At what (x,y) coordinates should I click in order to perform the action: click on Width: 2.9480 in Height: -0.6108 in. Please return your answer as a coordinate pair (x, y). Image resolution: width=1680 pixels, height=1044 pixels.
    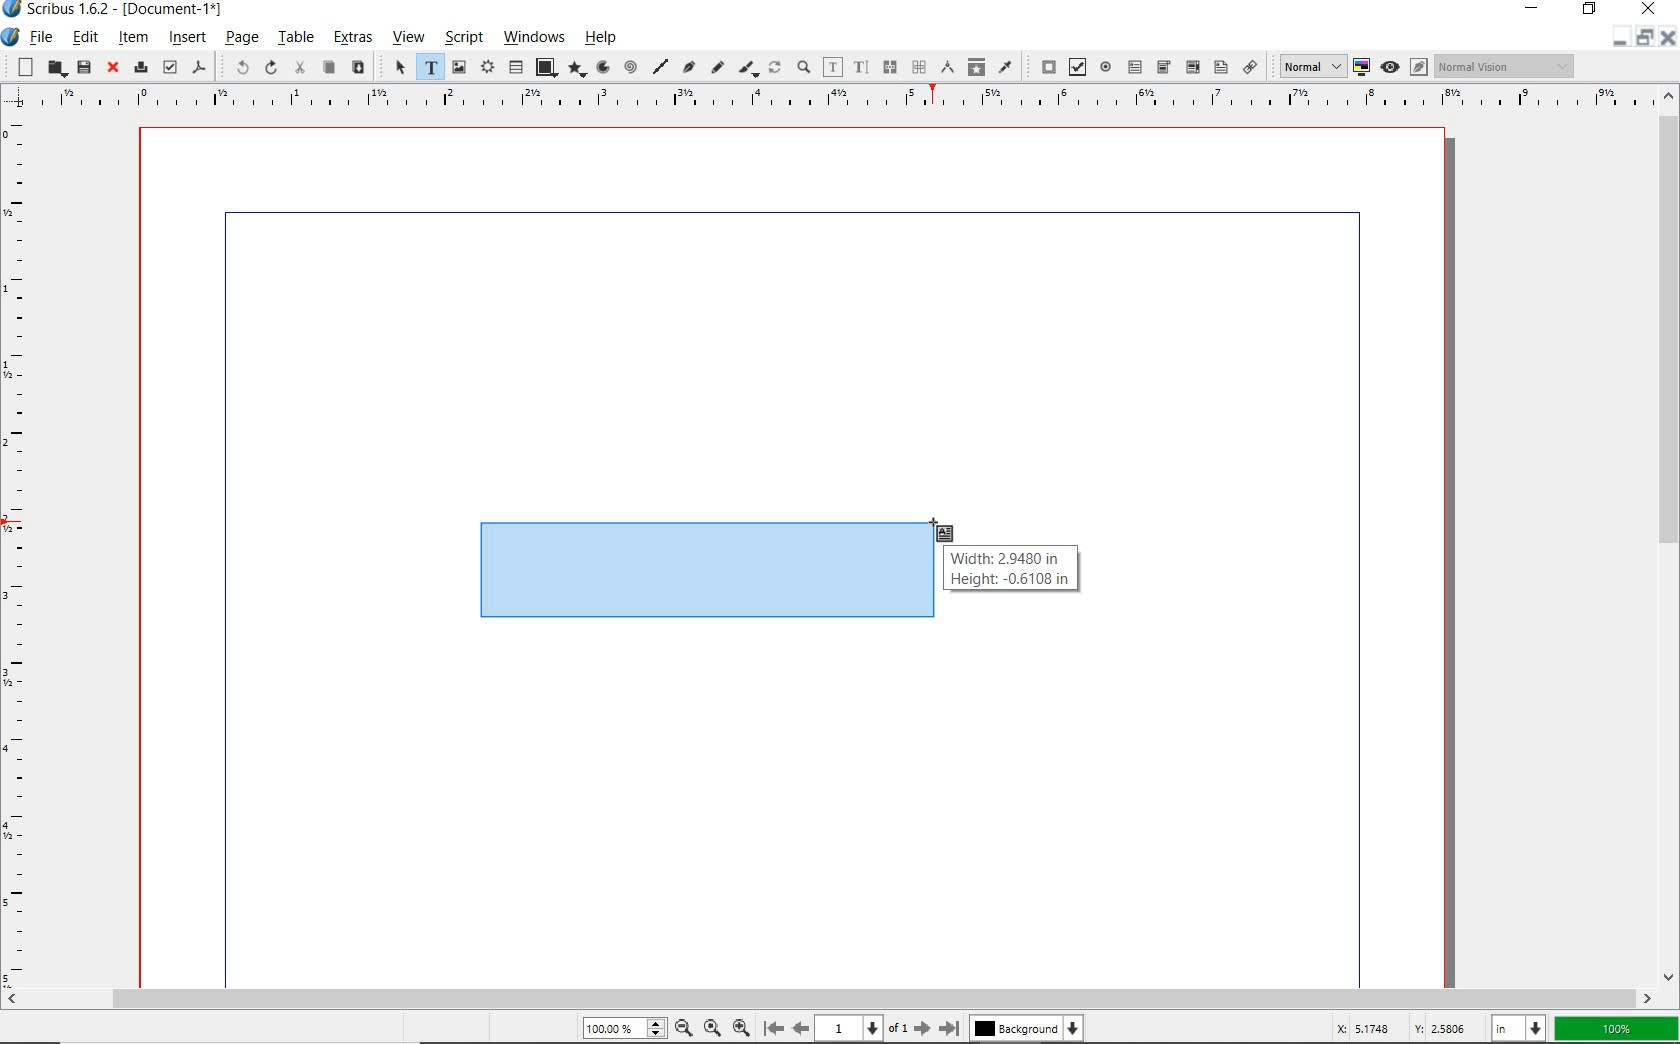
    Looking at the image, I should click on (1011, 570).